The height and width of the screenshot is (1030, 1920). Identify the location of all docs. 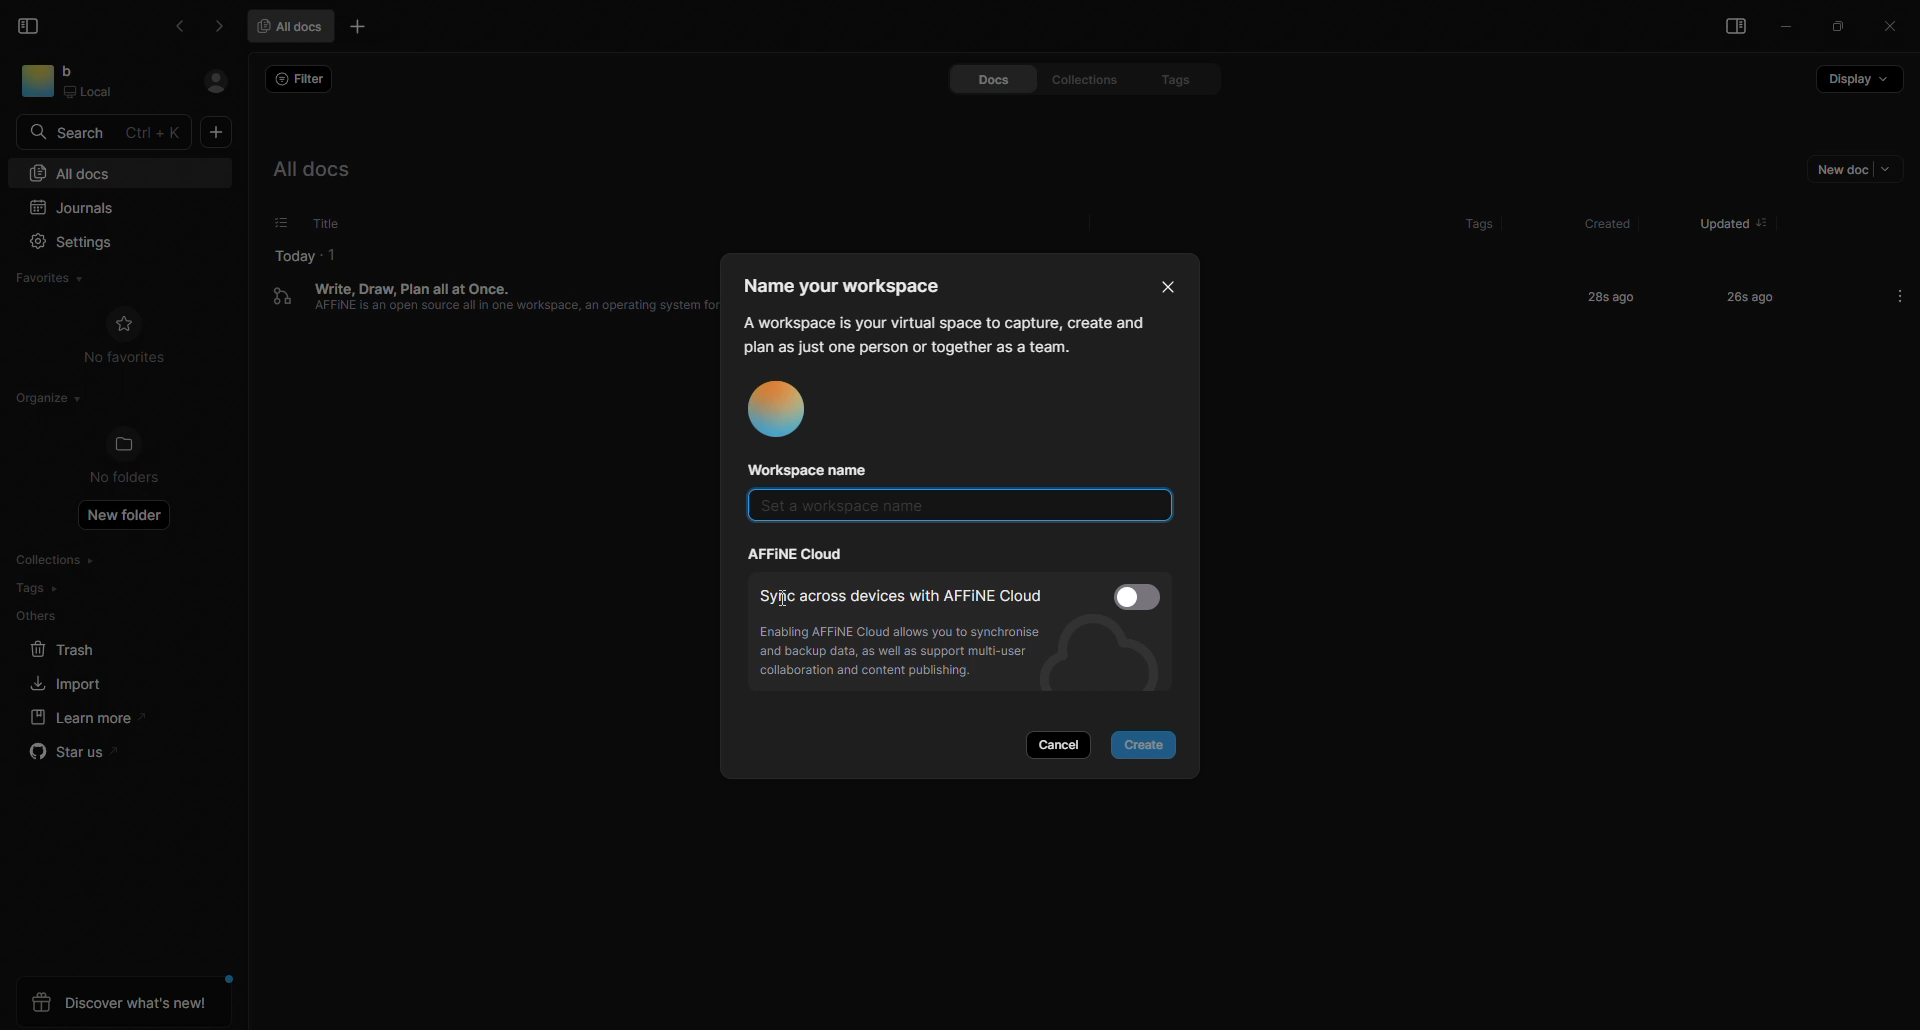
(295, 25).